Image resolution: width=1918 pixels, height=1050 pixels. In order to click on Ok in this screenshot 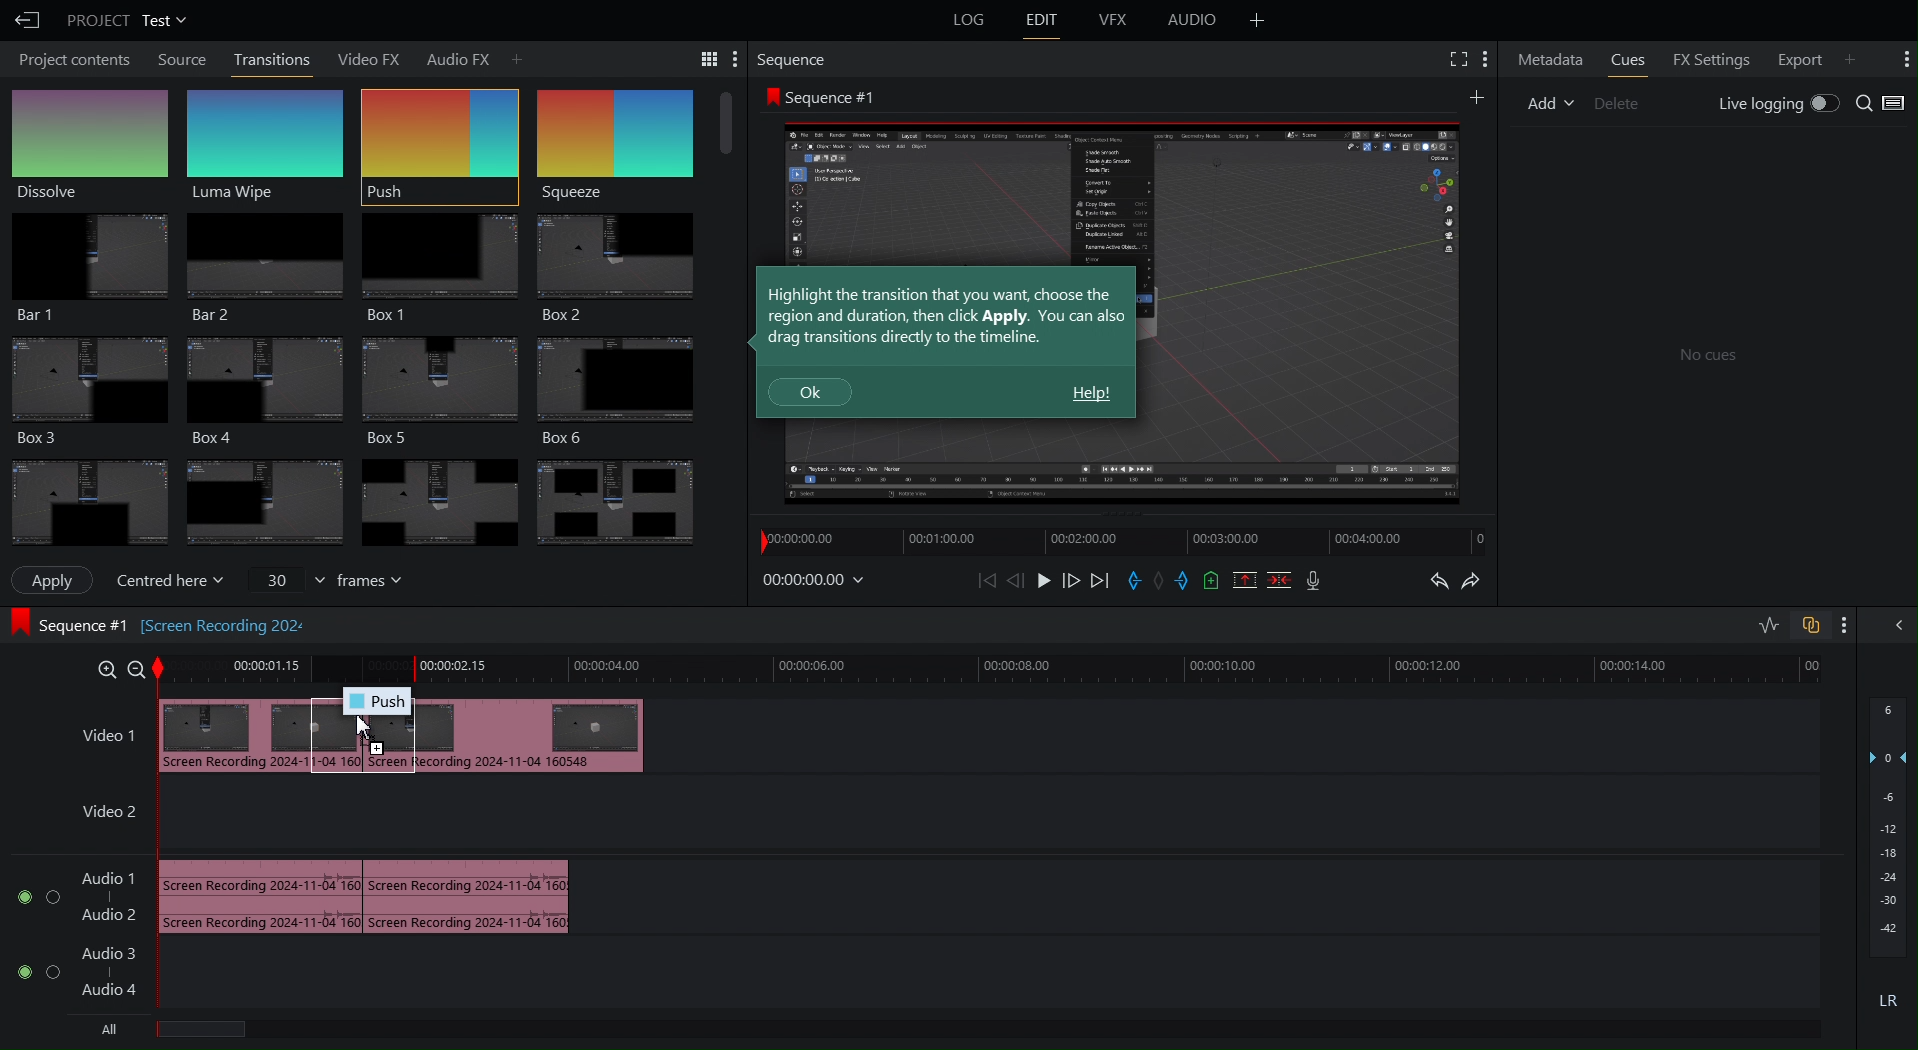, I will do `click(811, 393)`.